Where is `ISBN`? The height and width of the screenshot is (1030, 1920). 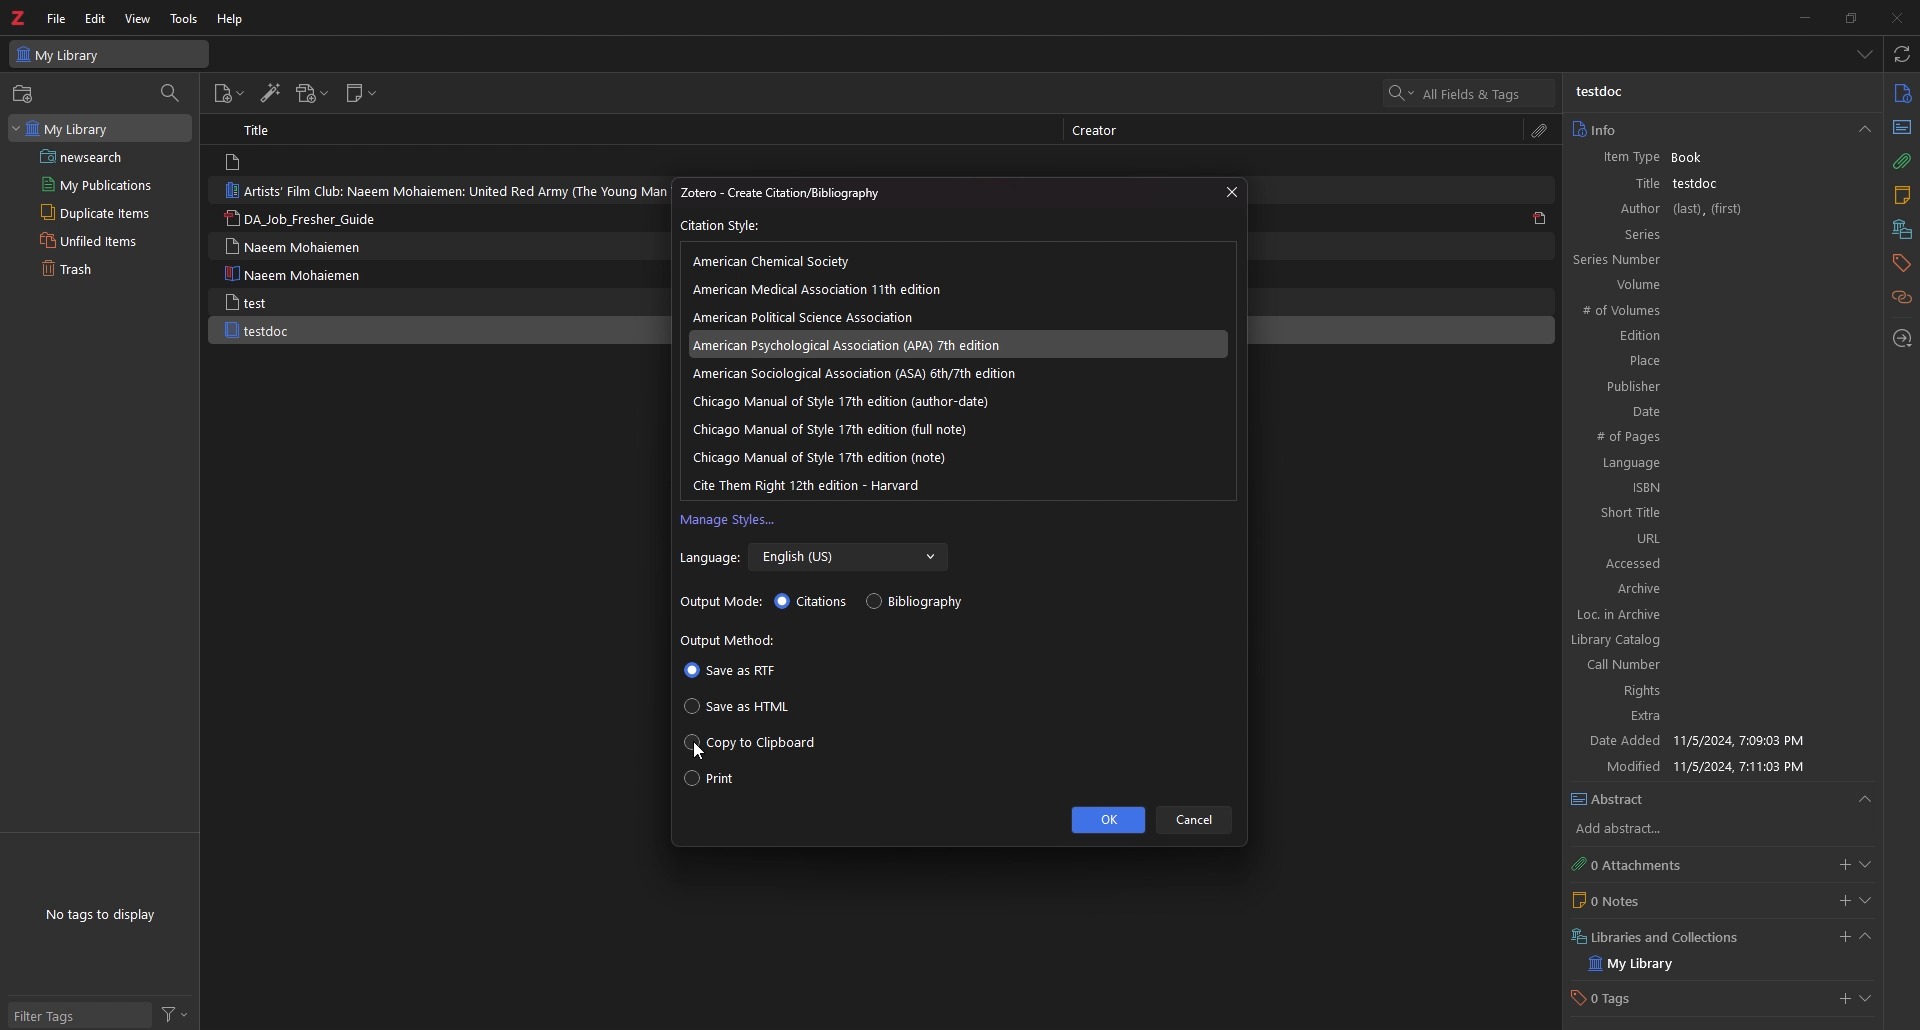
ISBN is located at coordinates (1715, 488).